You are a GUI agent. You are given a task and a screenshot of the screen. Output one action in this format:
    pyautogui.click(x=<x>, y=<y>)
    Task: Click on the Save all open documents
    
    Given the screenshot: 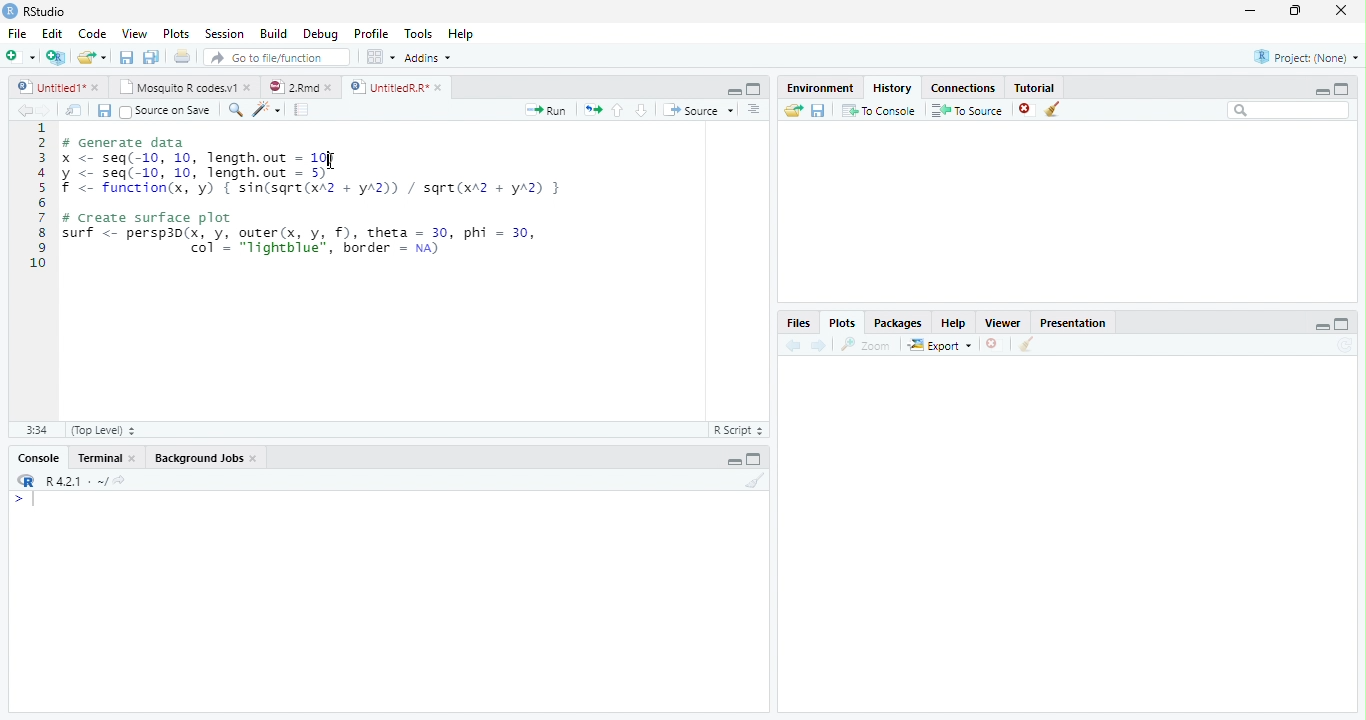 What is the action you would take?
    pyautogui.click(x=150, y=56)
    